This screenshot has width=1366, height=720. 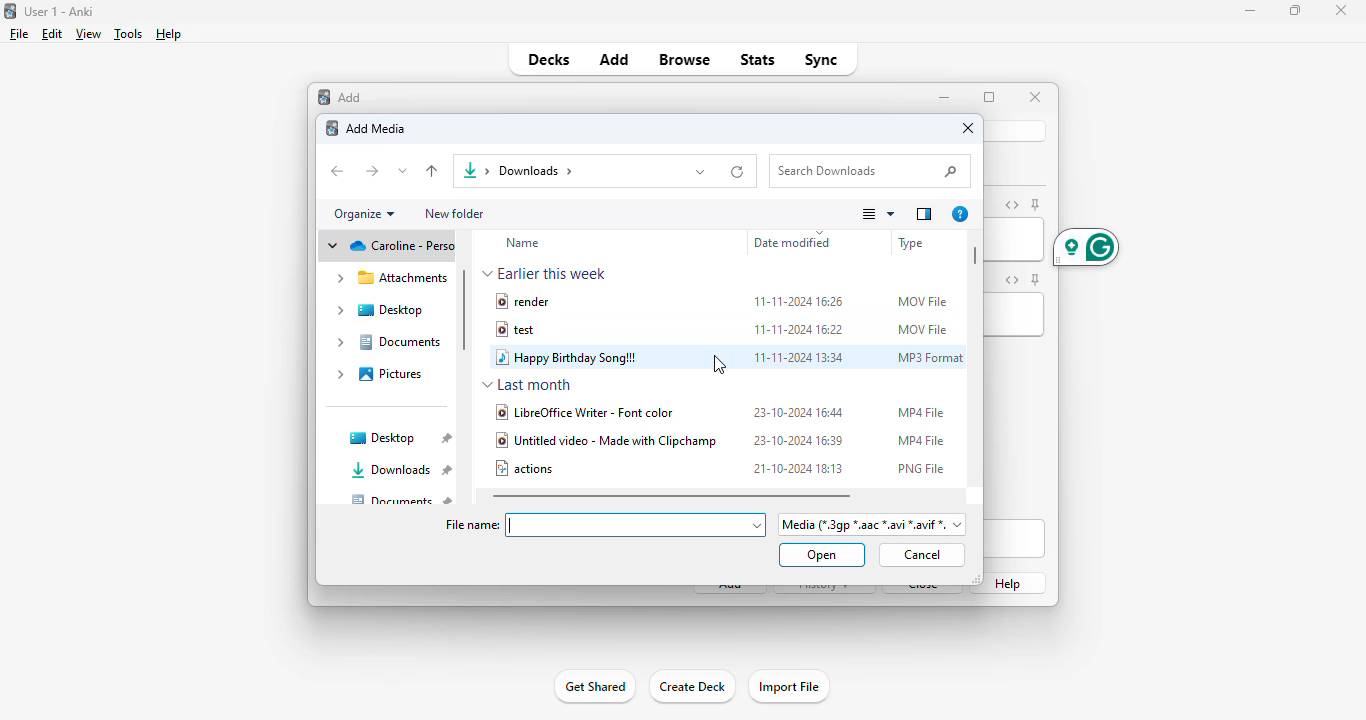 What do you see at coordinates (518, 329) in the screenshot?
I see `test` at bounding box center [518, 329].